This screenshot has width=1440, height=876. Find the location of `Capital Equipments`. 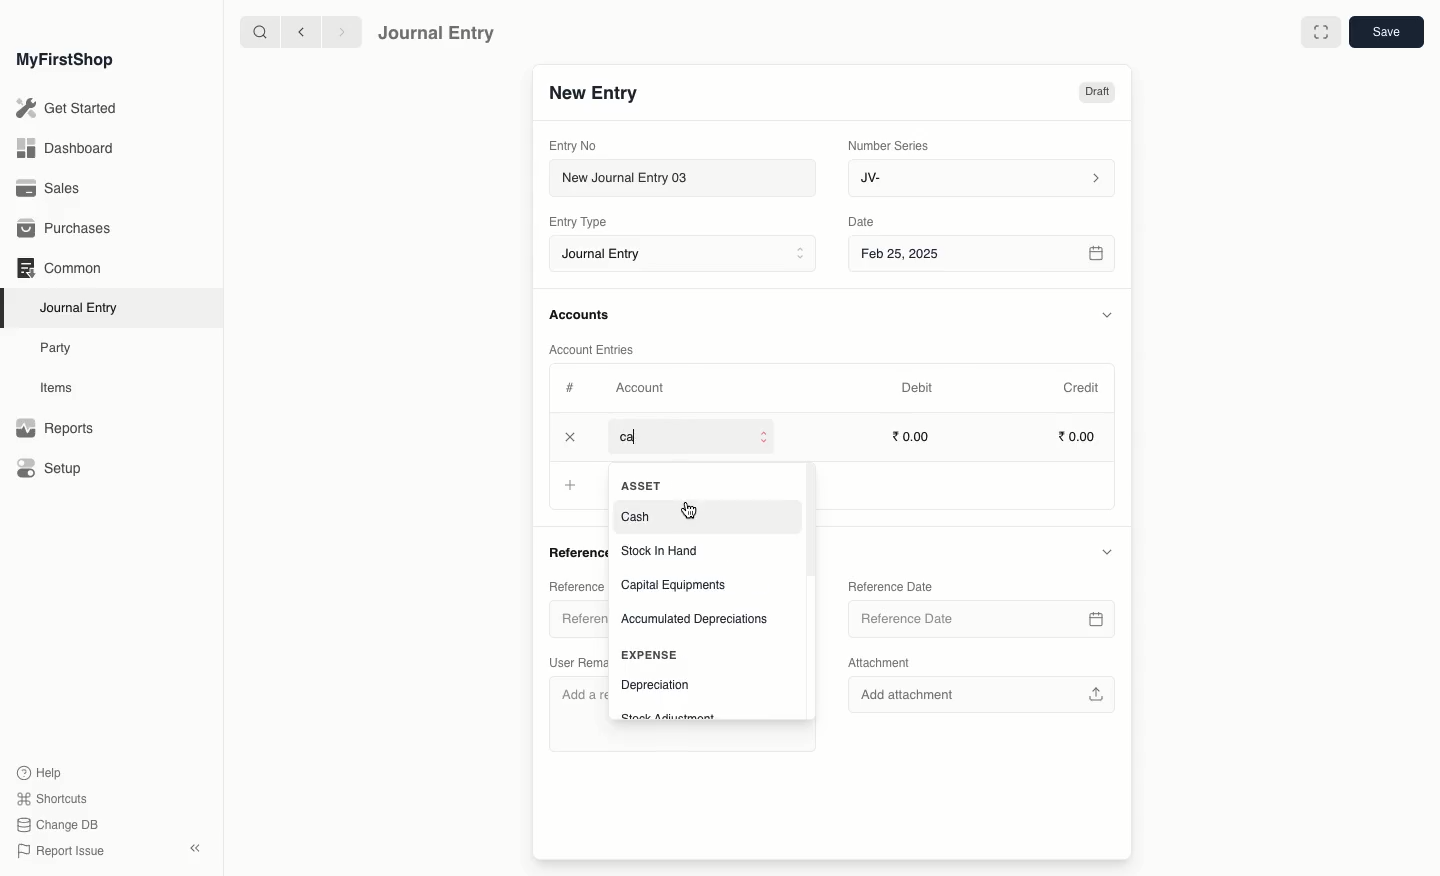

Capital Equipments is located at coordinates (678, 585).